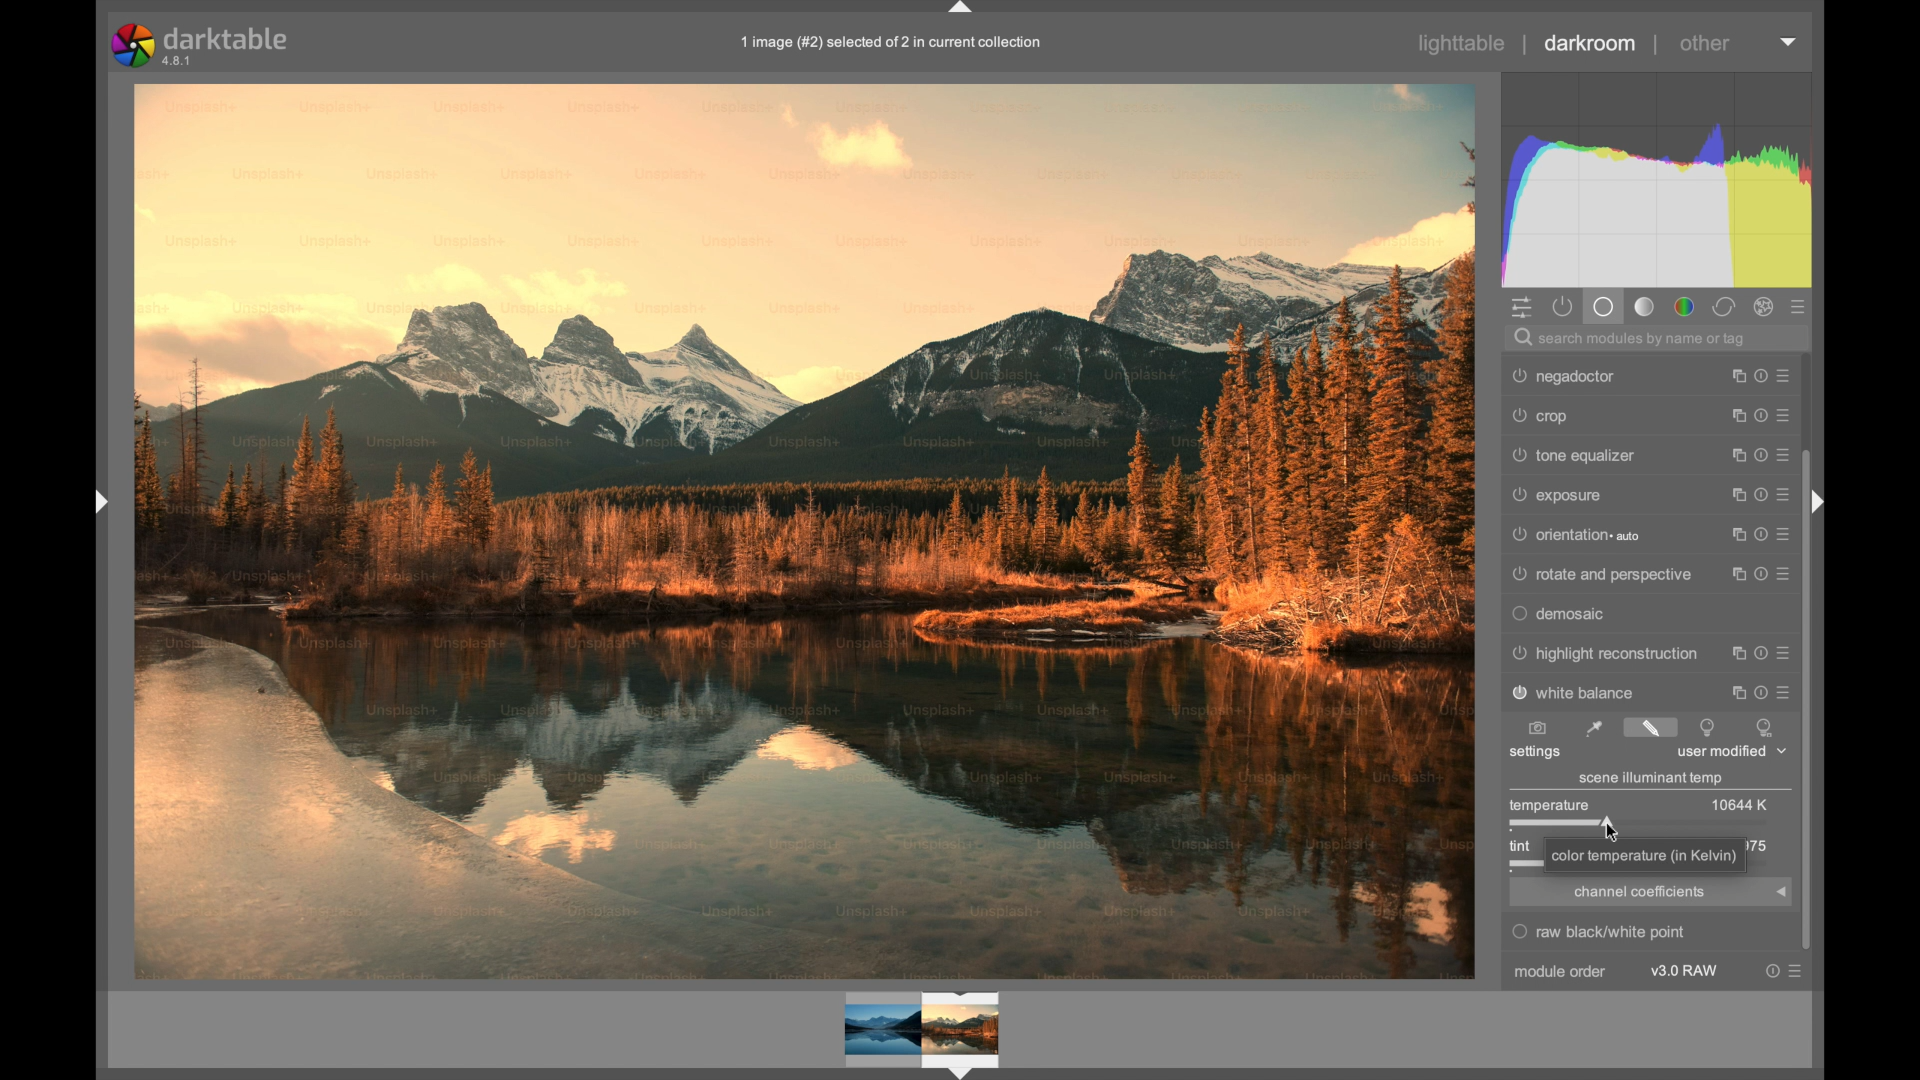 The height and width of the screenshot is (1080, 1920). What do you see at coordinates (1735, 372) in the screenshot?
I see `instance` at bounding box center [1735, 372].